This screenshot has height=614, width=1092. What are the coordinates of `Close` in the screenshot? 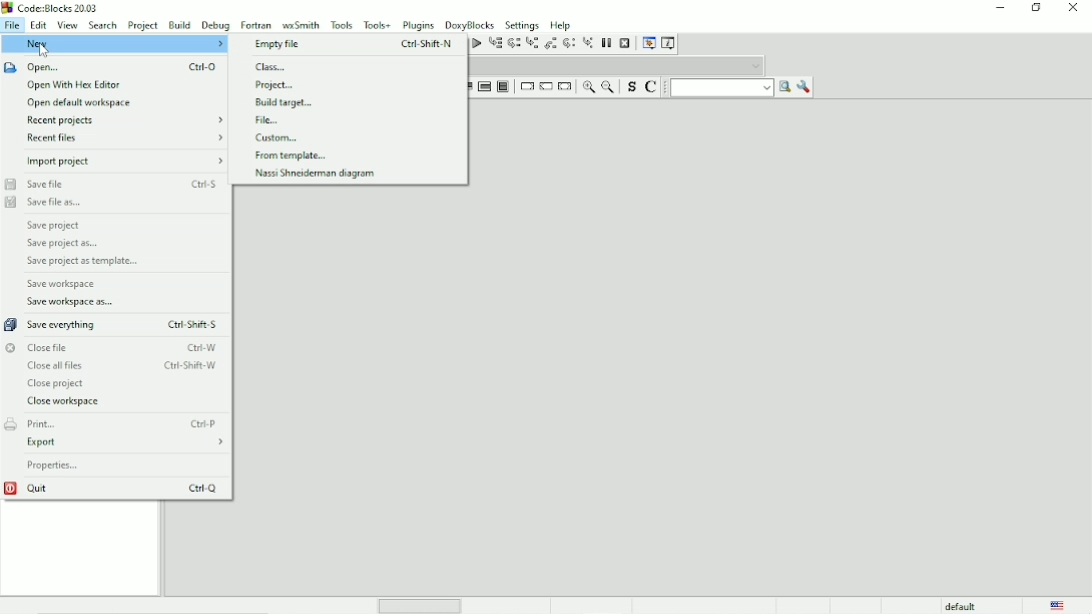 It's located at (1074, 9).